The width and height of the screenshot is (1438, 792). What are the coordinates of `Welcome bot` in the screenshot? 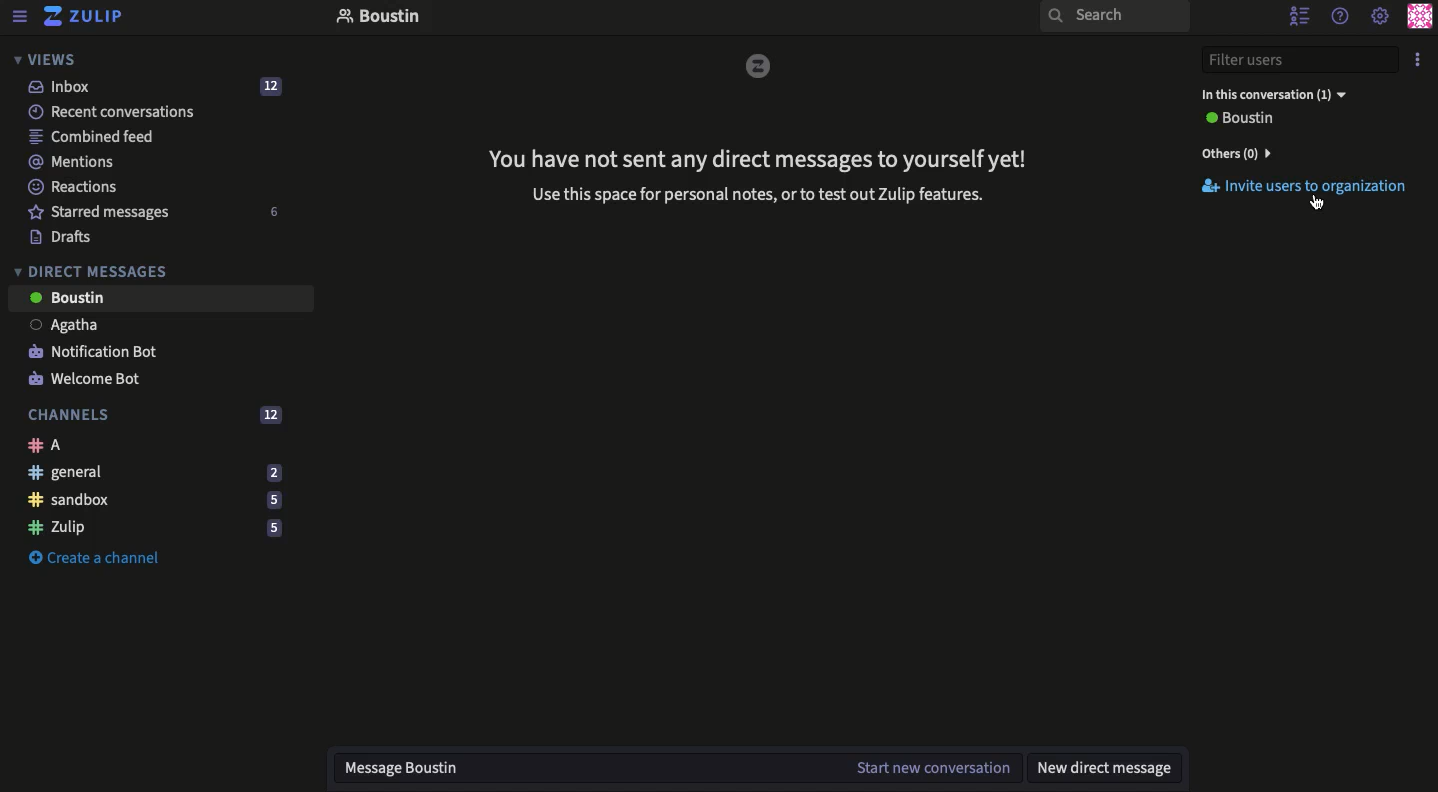 It's located at (87, 380).